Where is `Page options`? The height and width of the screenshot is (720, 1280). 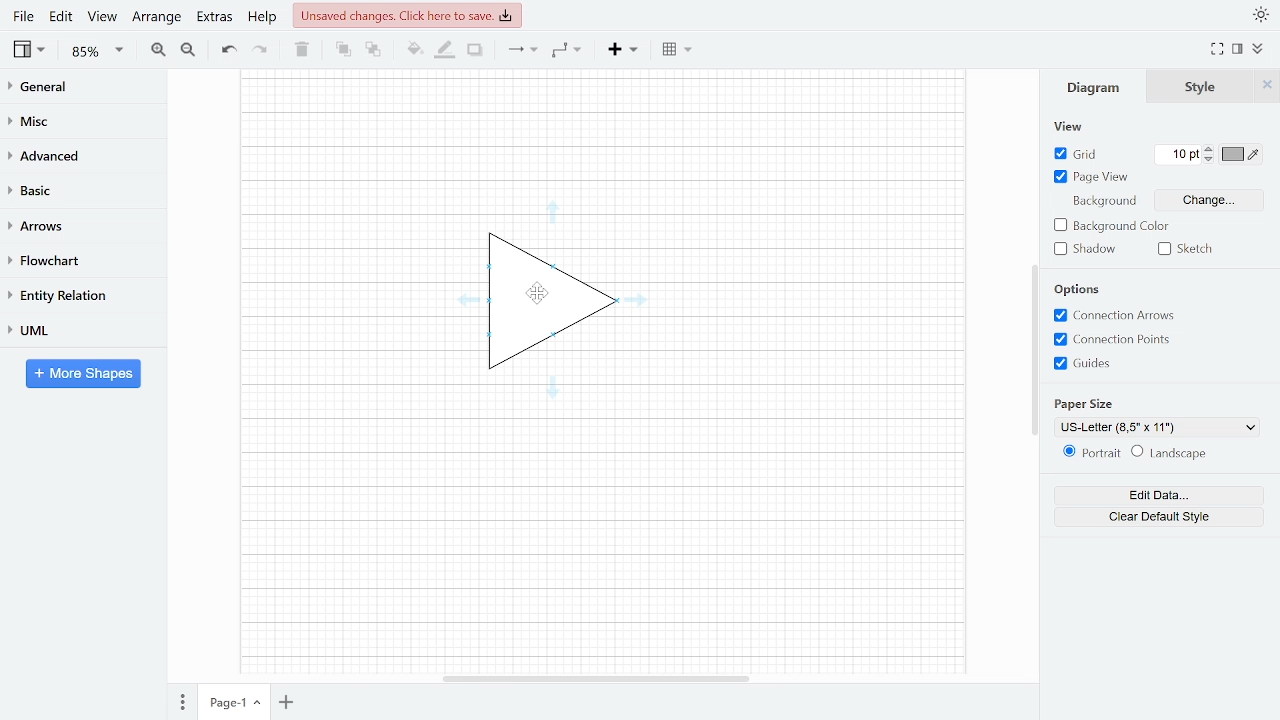
Page options is located at coordinates (258, 703).